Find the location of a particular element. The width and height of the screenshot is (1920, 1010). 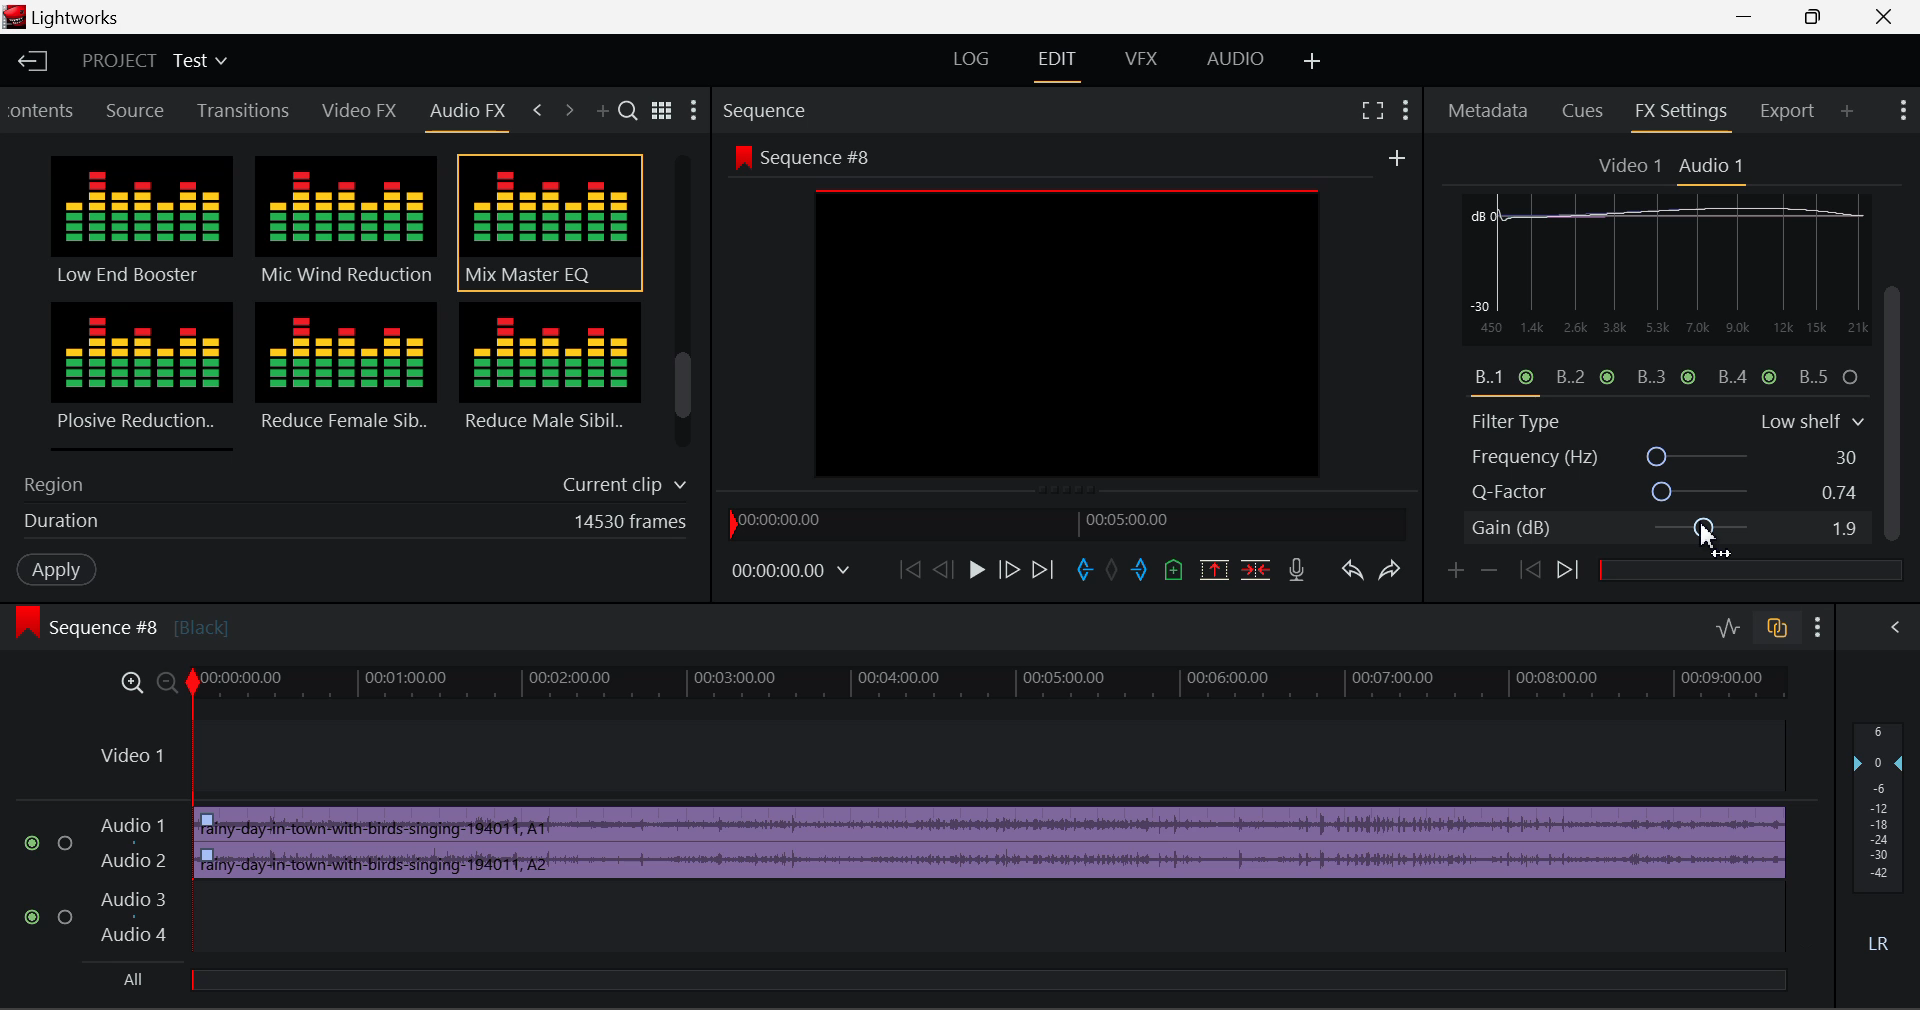

Record Voiceover is located at coordinates (1295, 571).